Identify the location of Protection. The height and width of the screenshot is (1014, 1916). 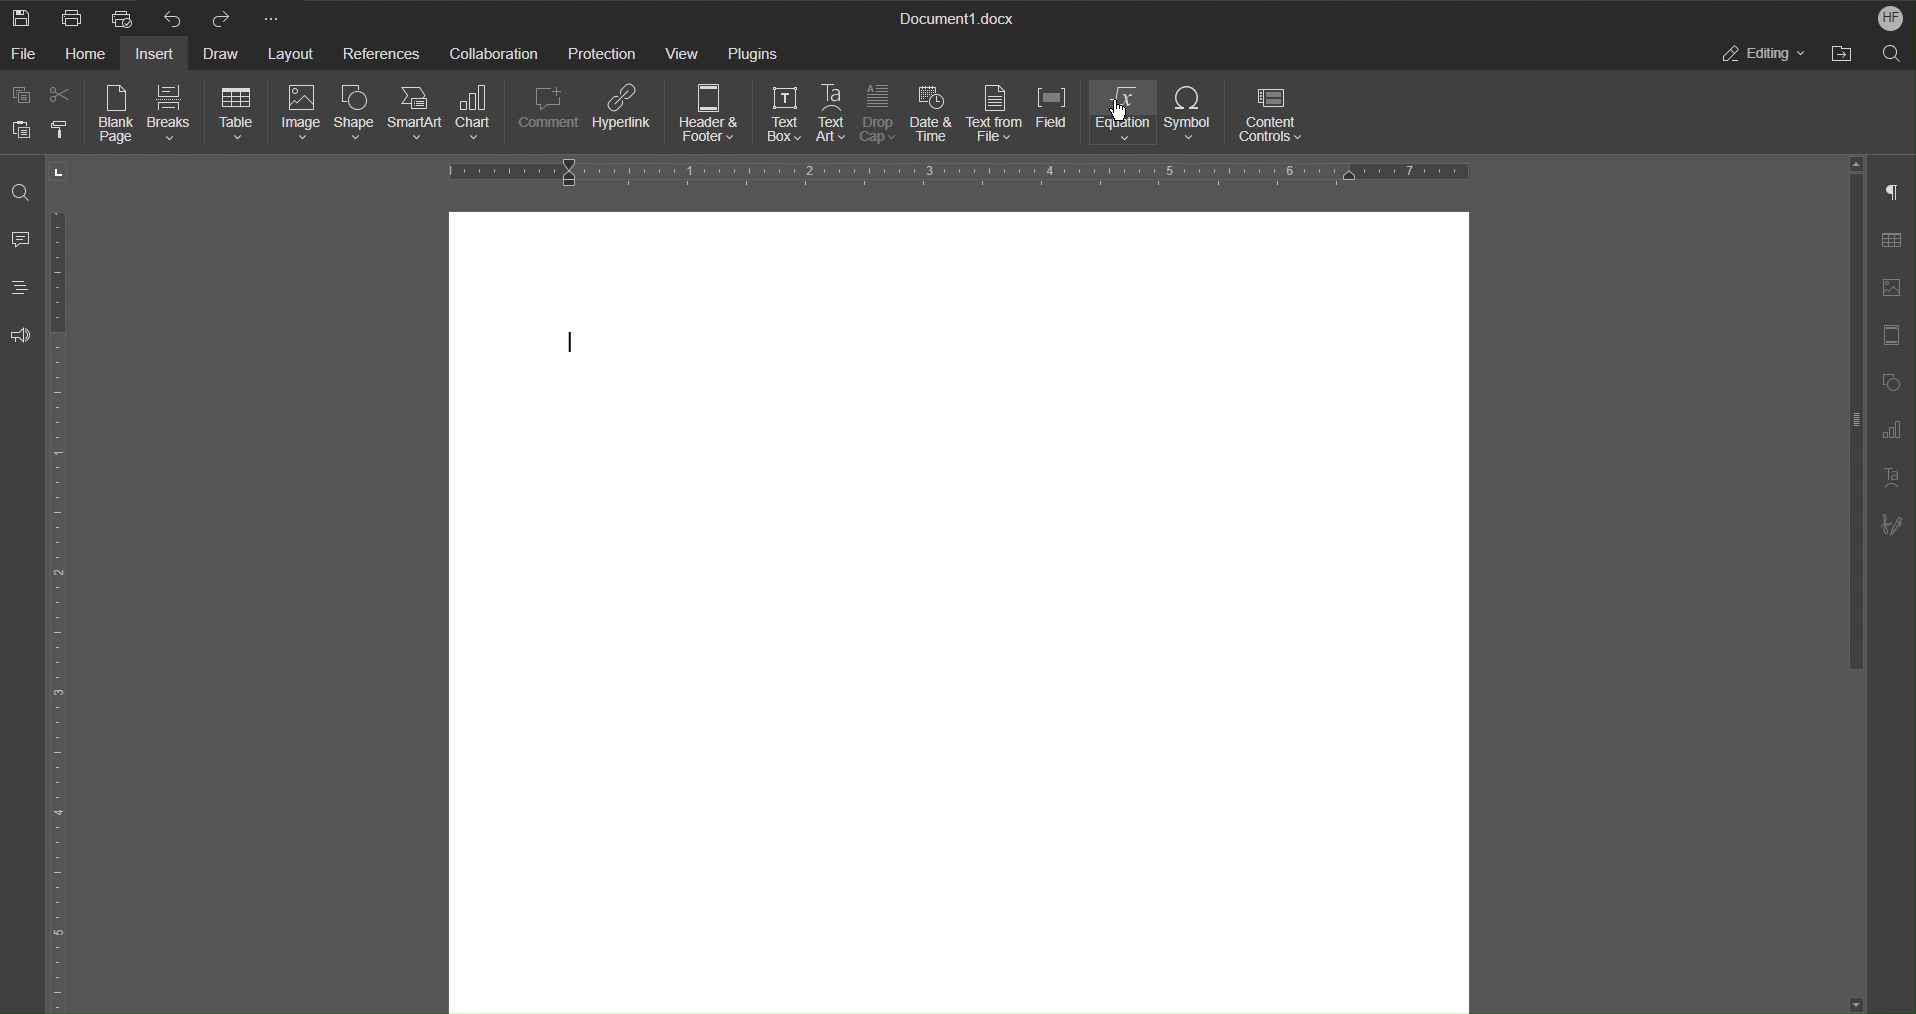
(606, 52).